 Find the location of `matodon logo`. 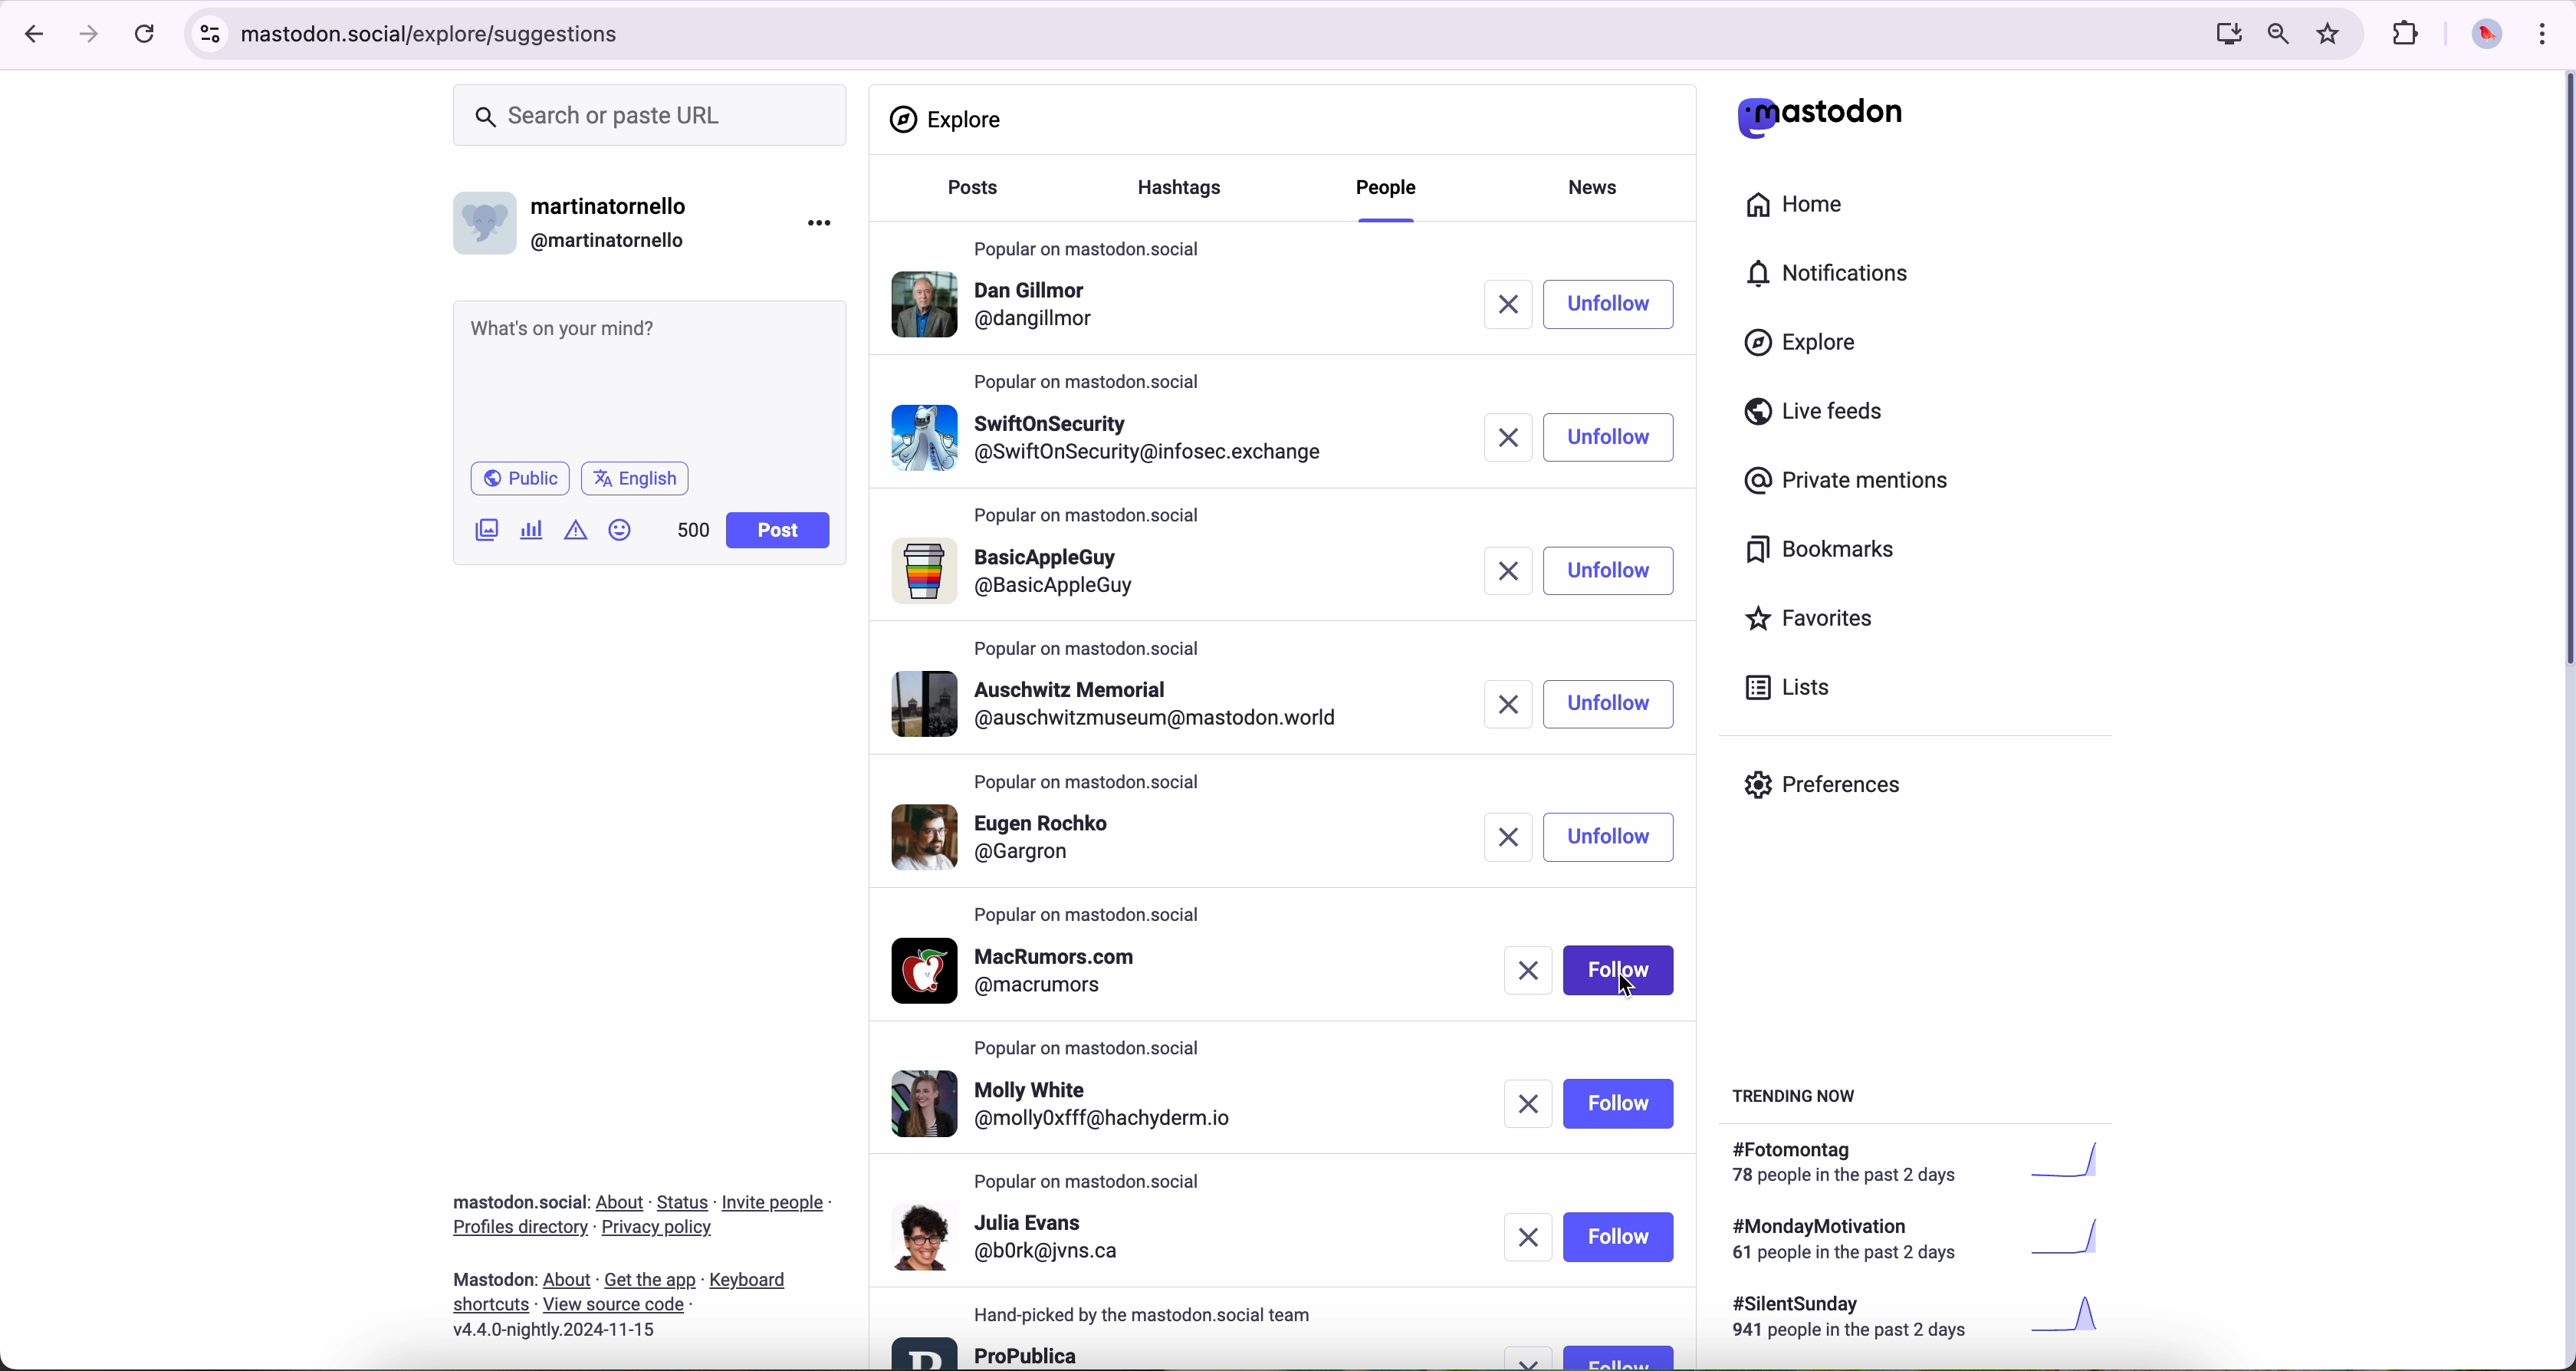

matodon logo is located at coordinates (1821, 117).